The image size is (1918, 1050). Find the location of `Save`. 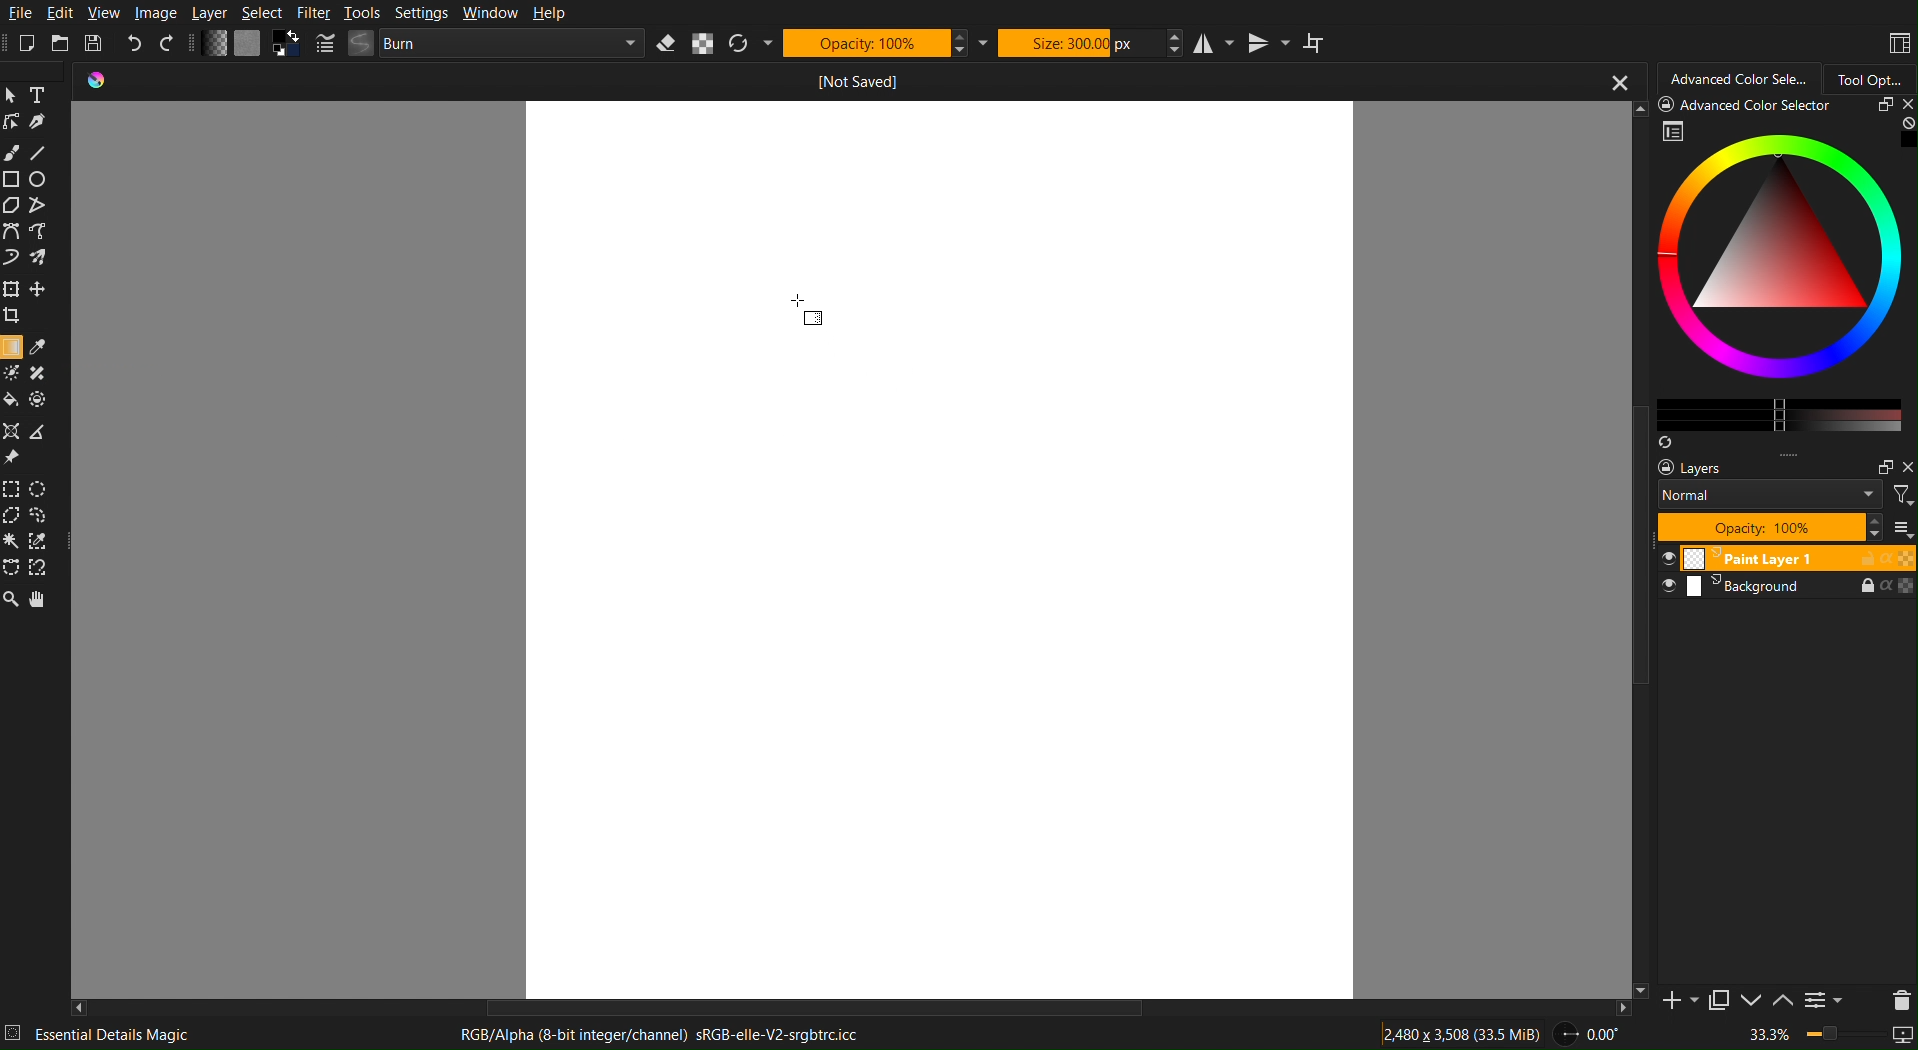

Save is located at coordinates (98, 45).